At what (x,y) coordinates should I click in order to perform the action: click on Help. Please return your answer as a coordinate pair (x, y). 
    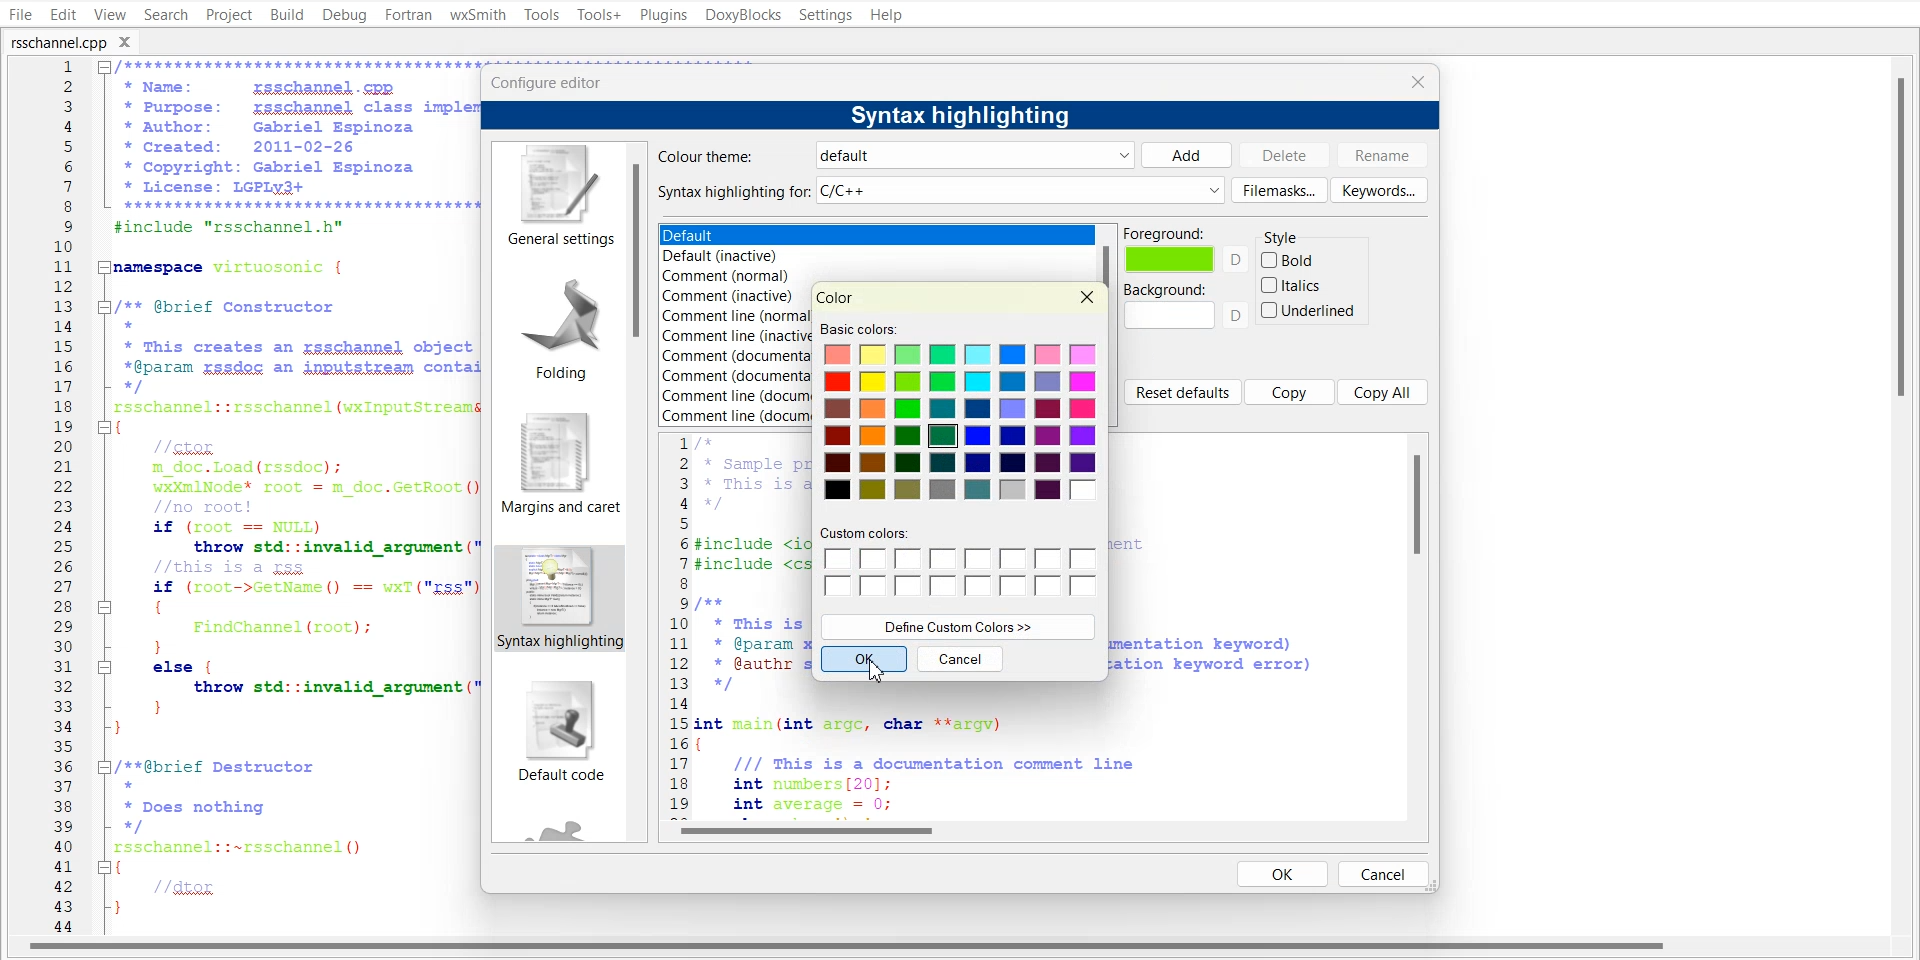
    Looking at the image, I should click on (887, 14).